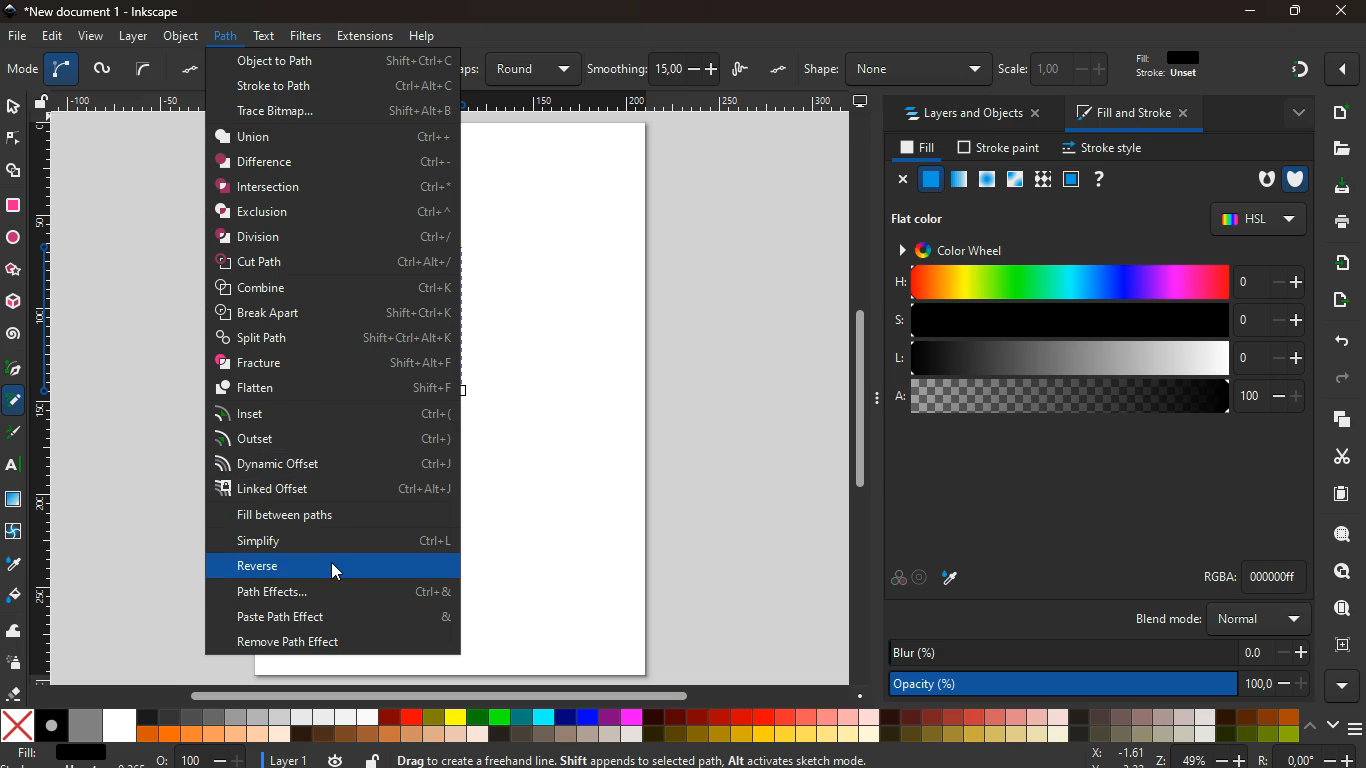 The width and height of the screenshot is (1366, 768). I want to click on spray, so click(15, 664).